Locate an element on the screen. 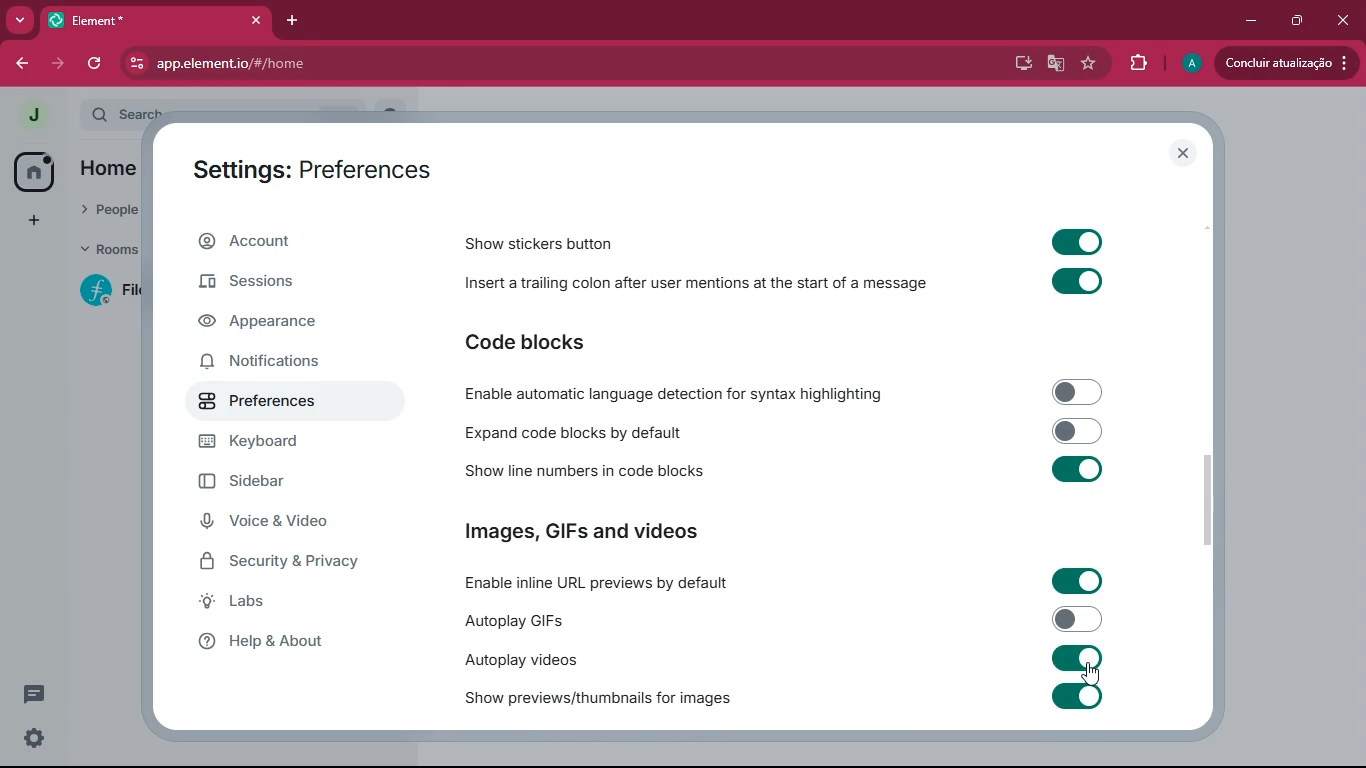 The image size is (1366, 768). code blocks is located at coordinates (575, 432).